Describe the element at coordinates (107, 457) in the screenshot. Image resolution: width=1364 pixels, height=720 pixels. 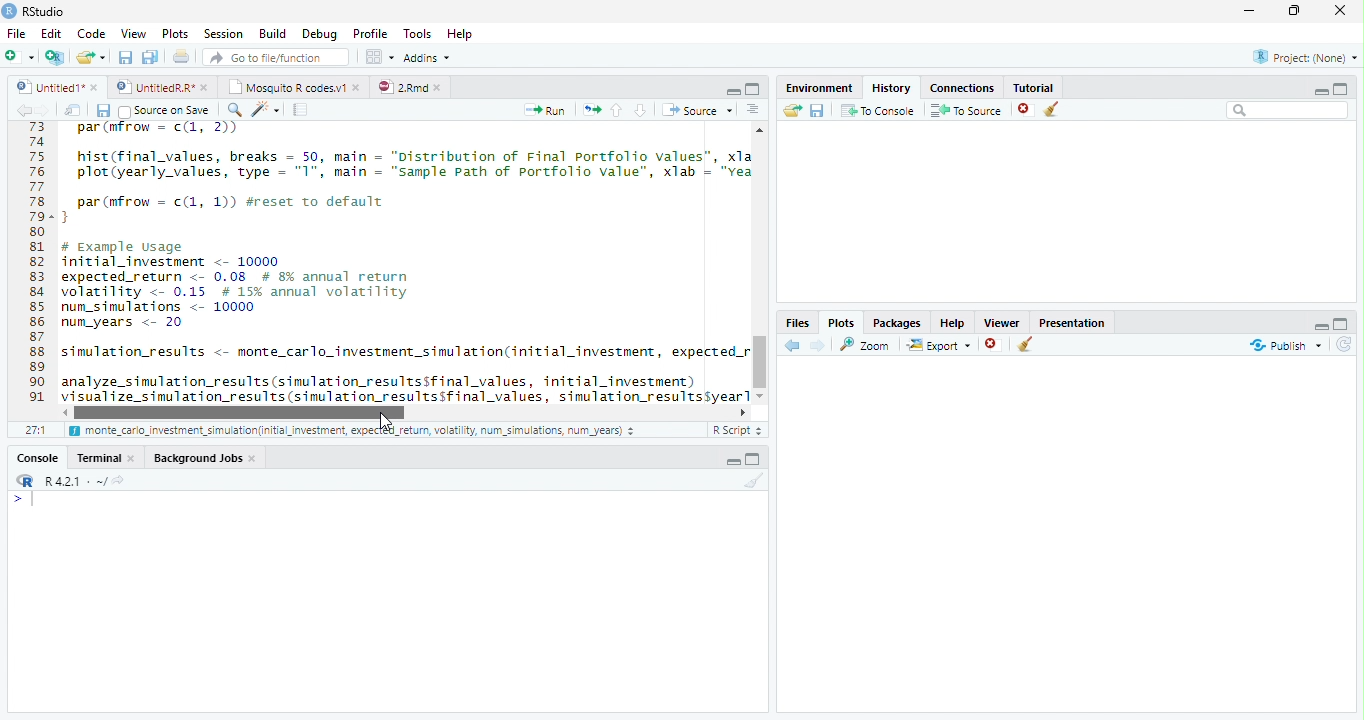
I see `Terminal` at that location.